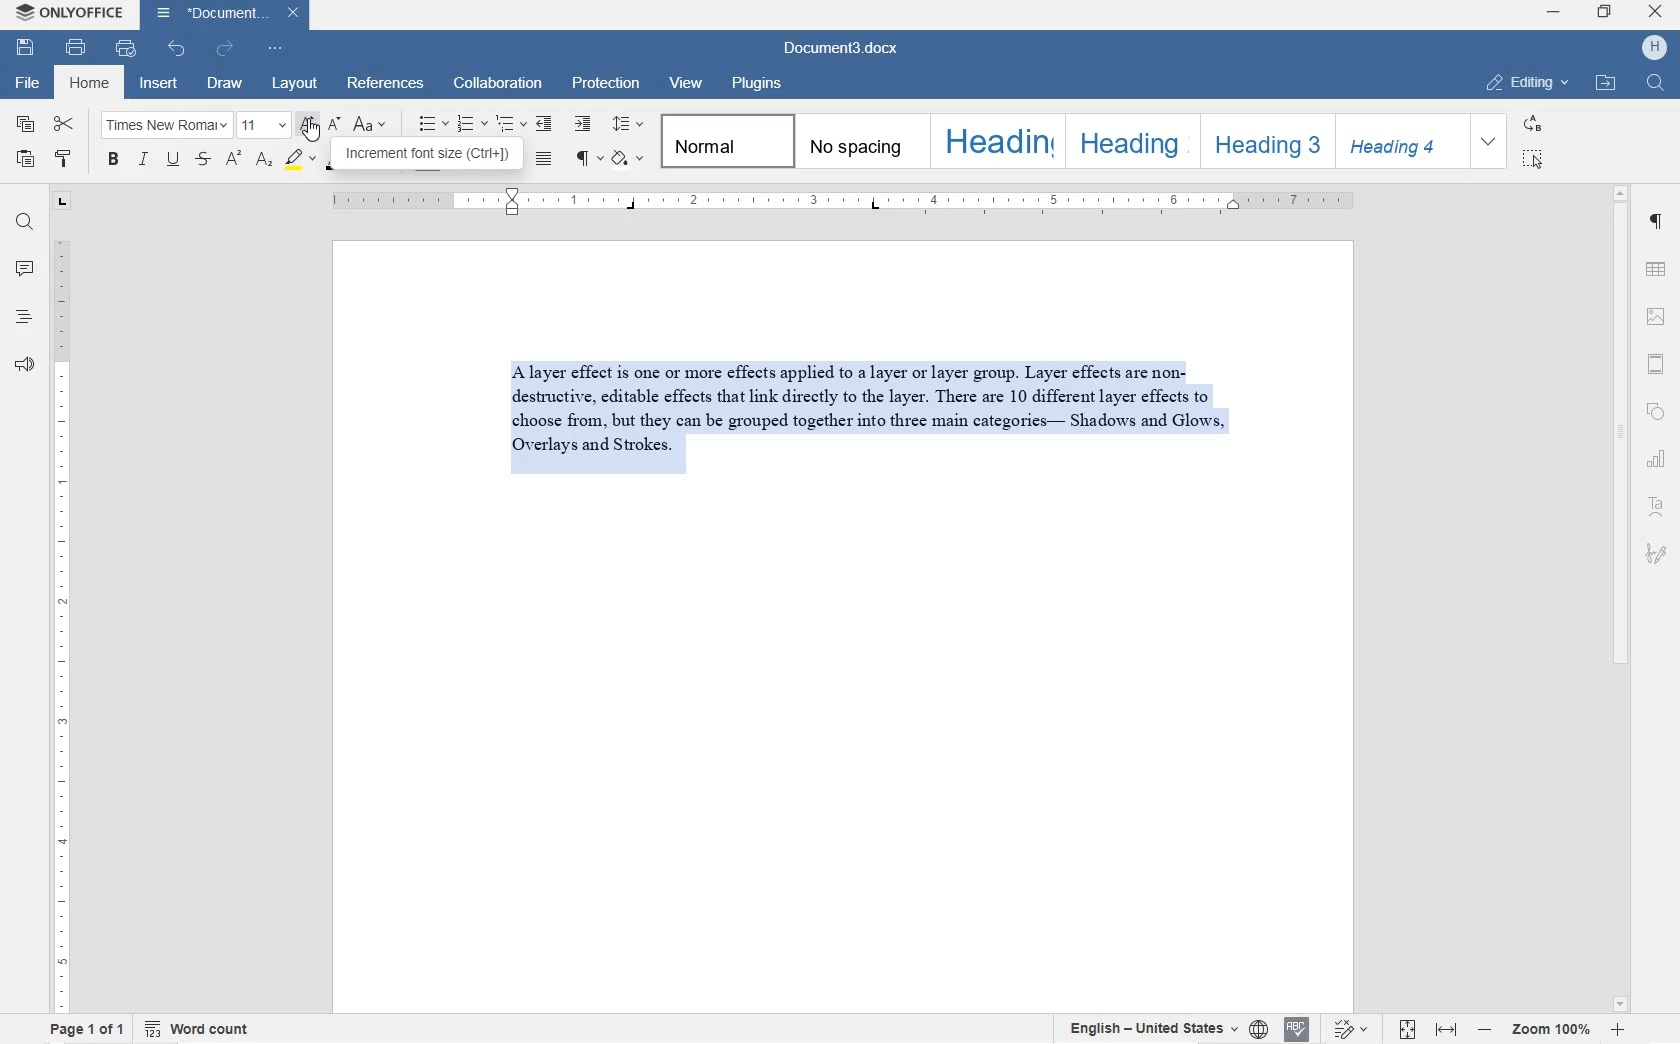 The width and height of the screenshot is (1680, 1044). What do you see at coordinates (1295, 1029) in the screenshot?
I see `spell check` at bounding box center [1295, 1029].